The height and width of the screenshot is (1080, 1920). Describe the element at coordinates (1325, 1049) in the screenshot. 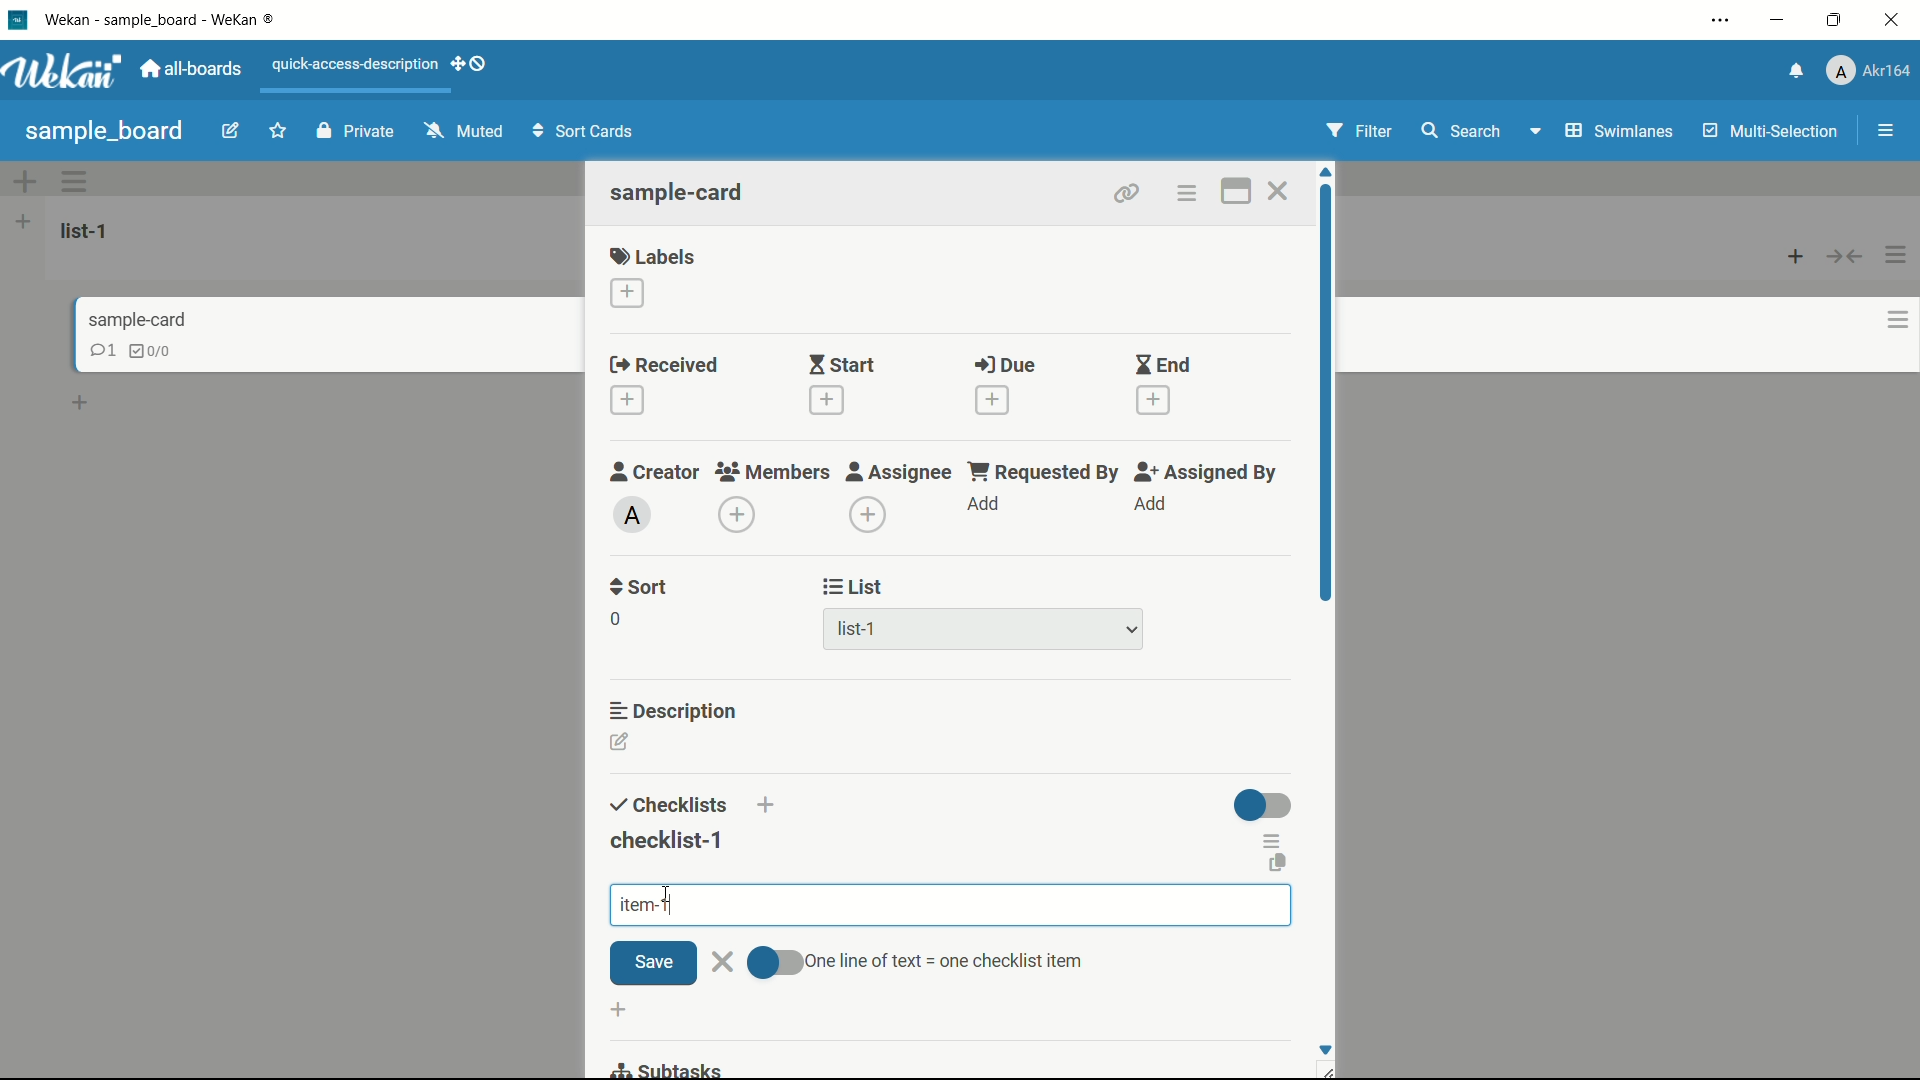

I see `Scroll down` at that location.